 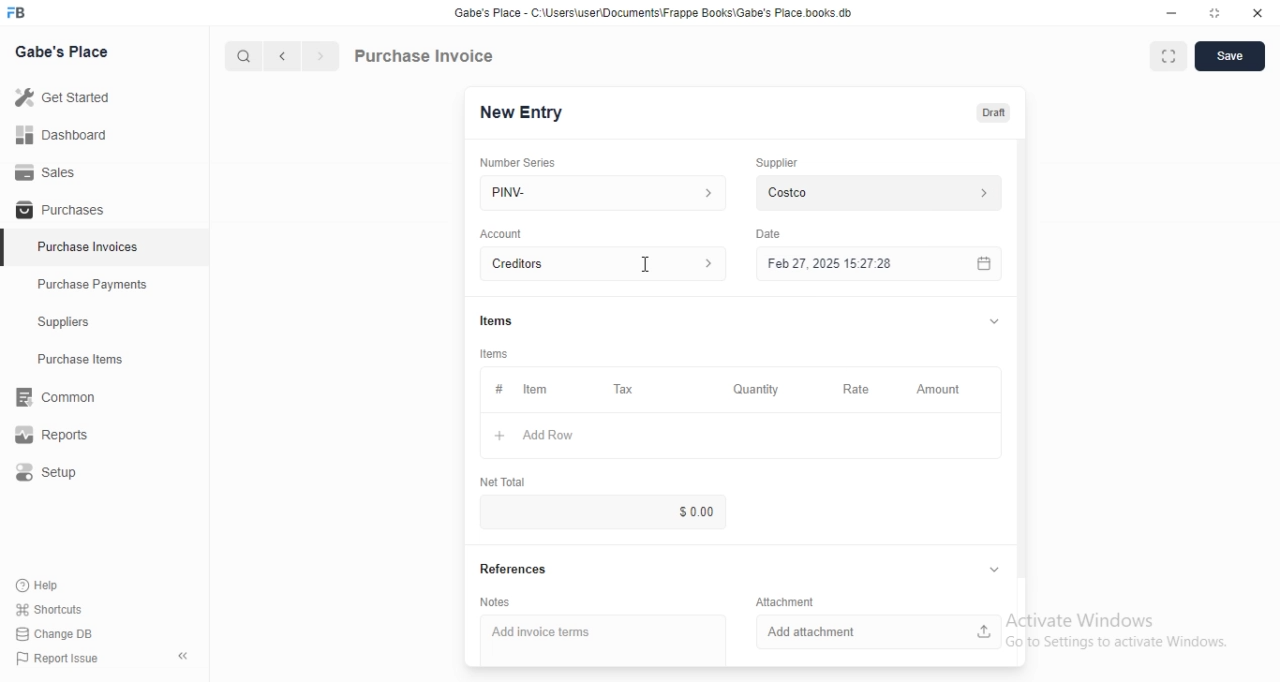 I want to click on Date, so click(x=768, y=234).